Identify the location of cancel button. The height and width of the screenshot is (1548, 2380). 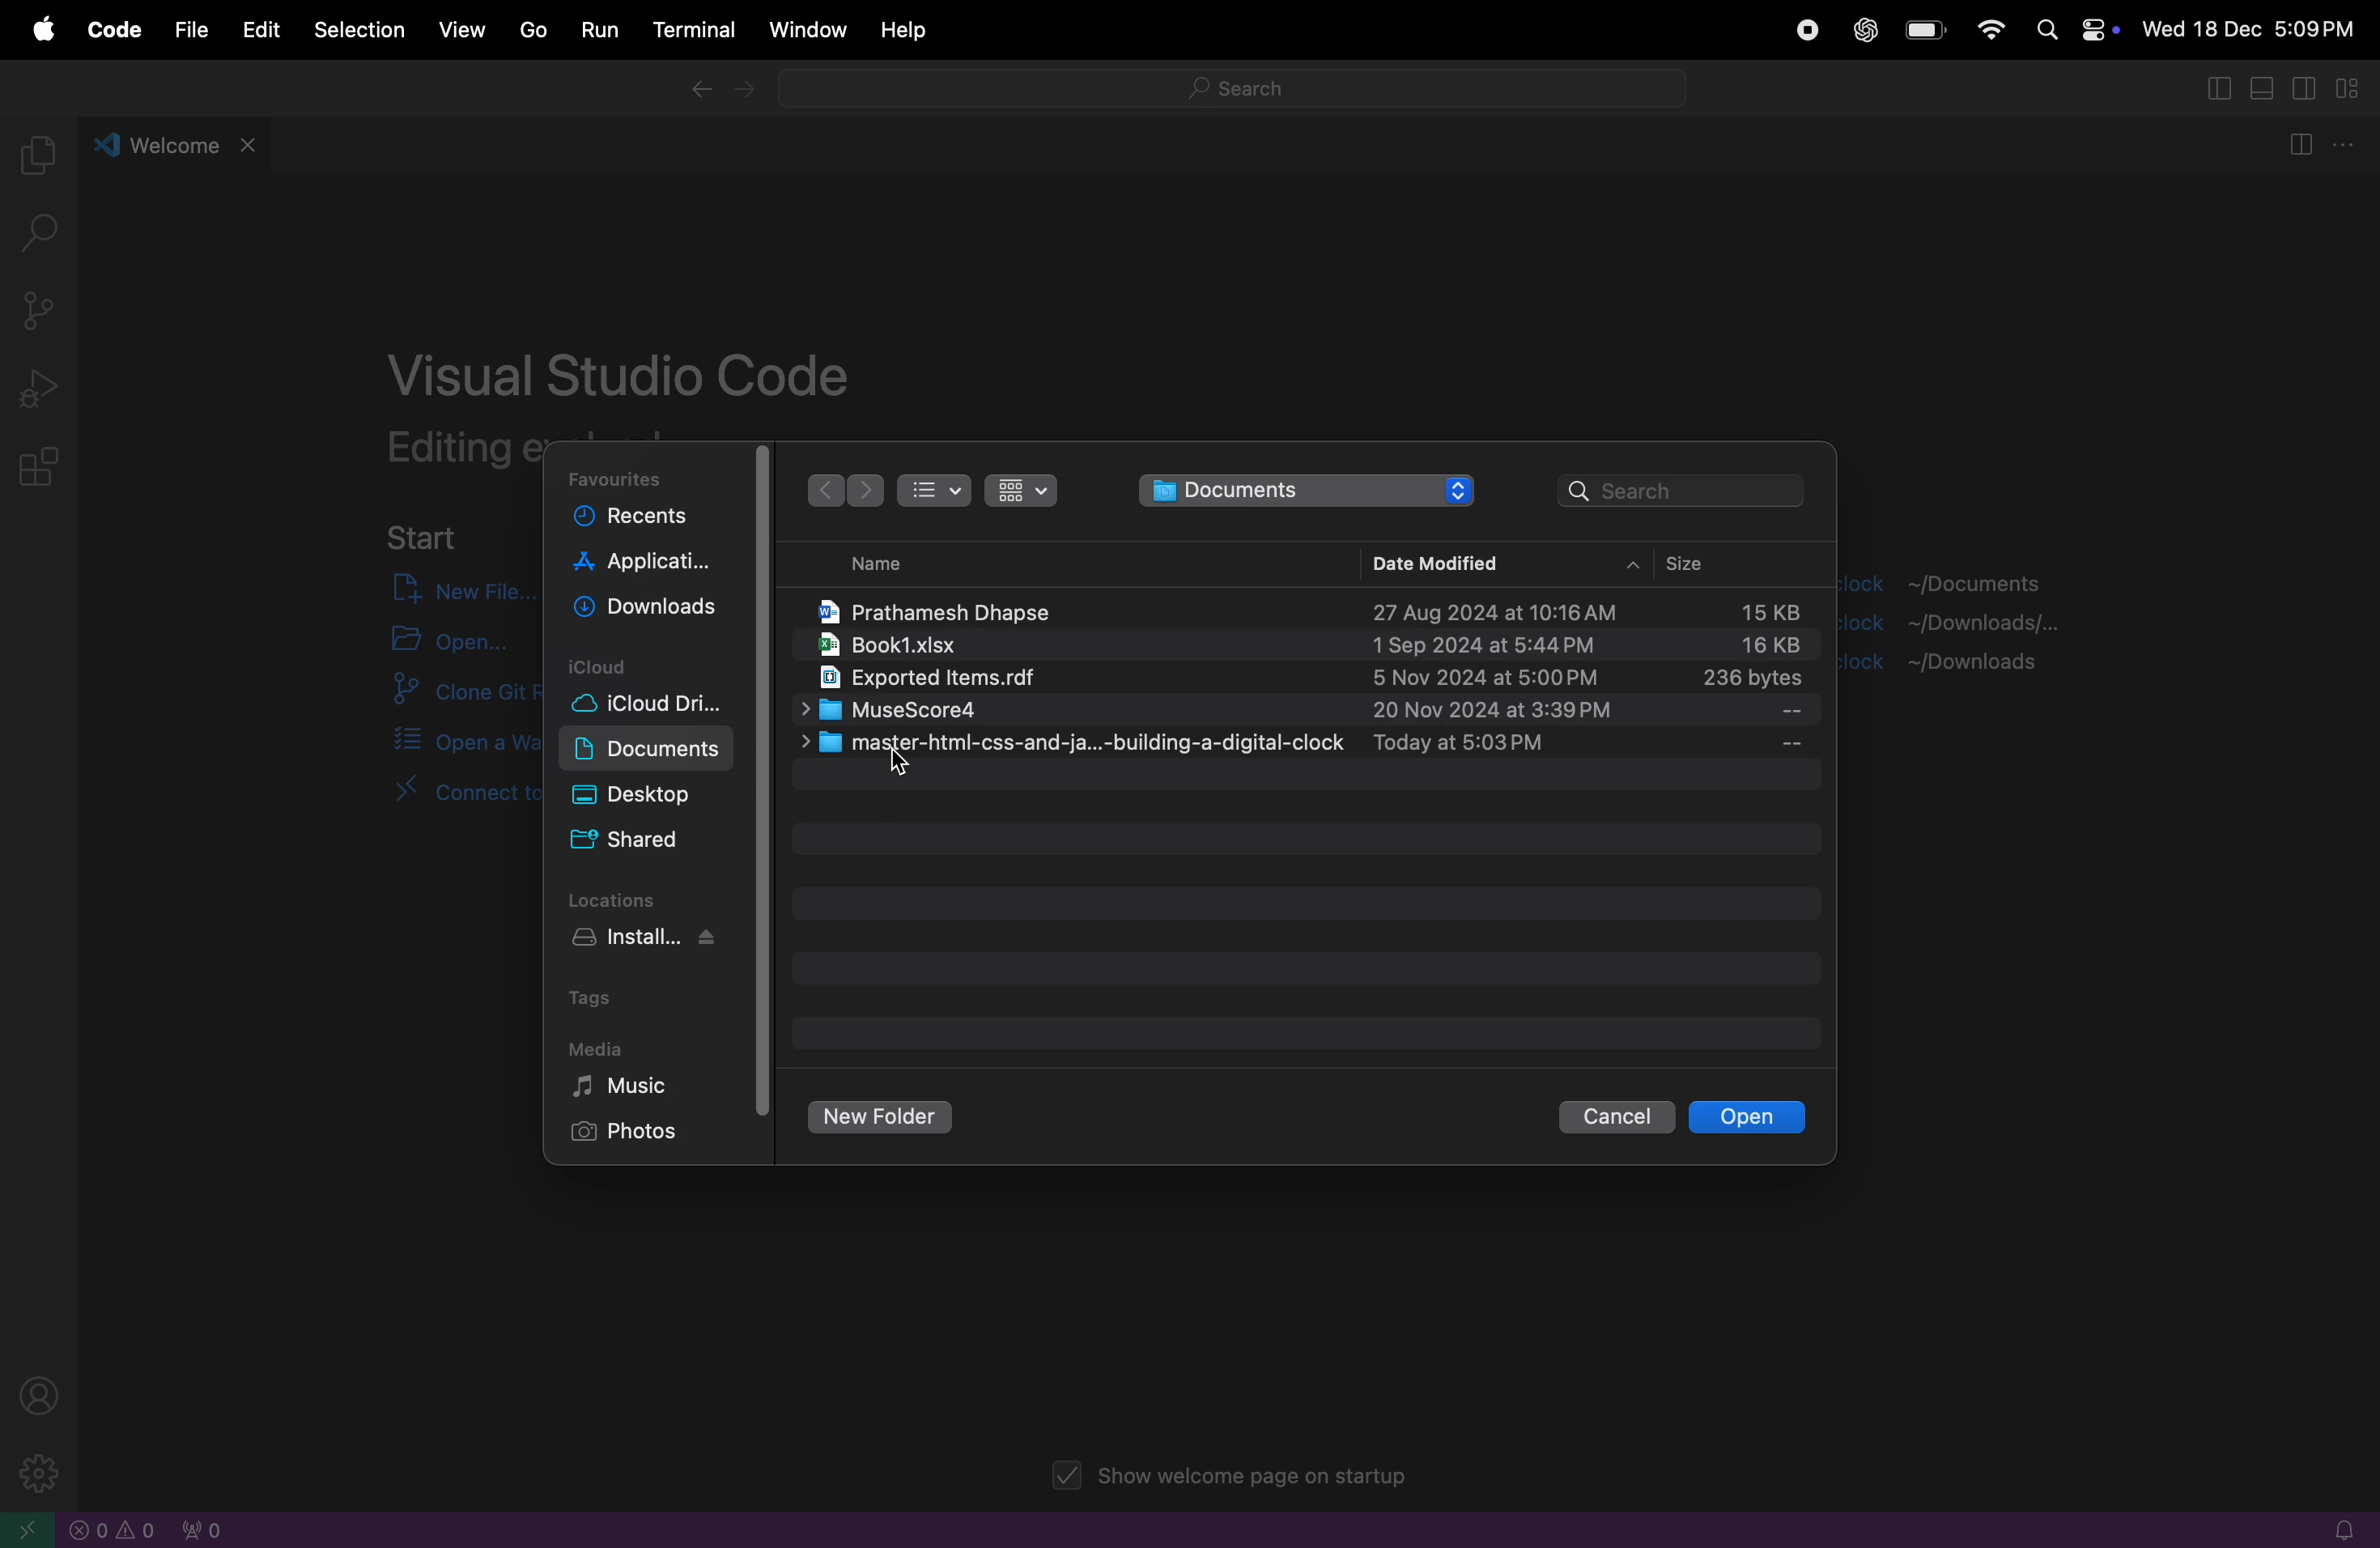
(1614, 1118).